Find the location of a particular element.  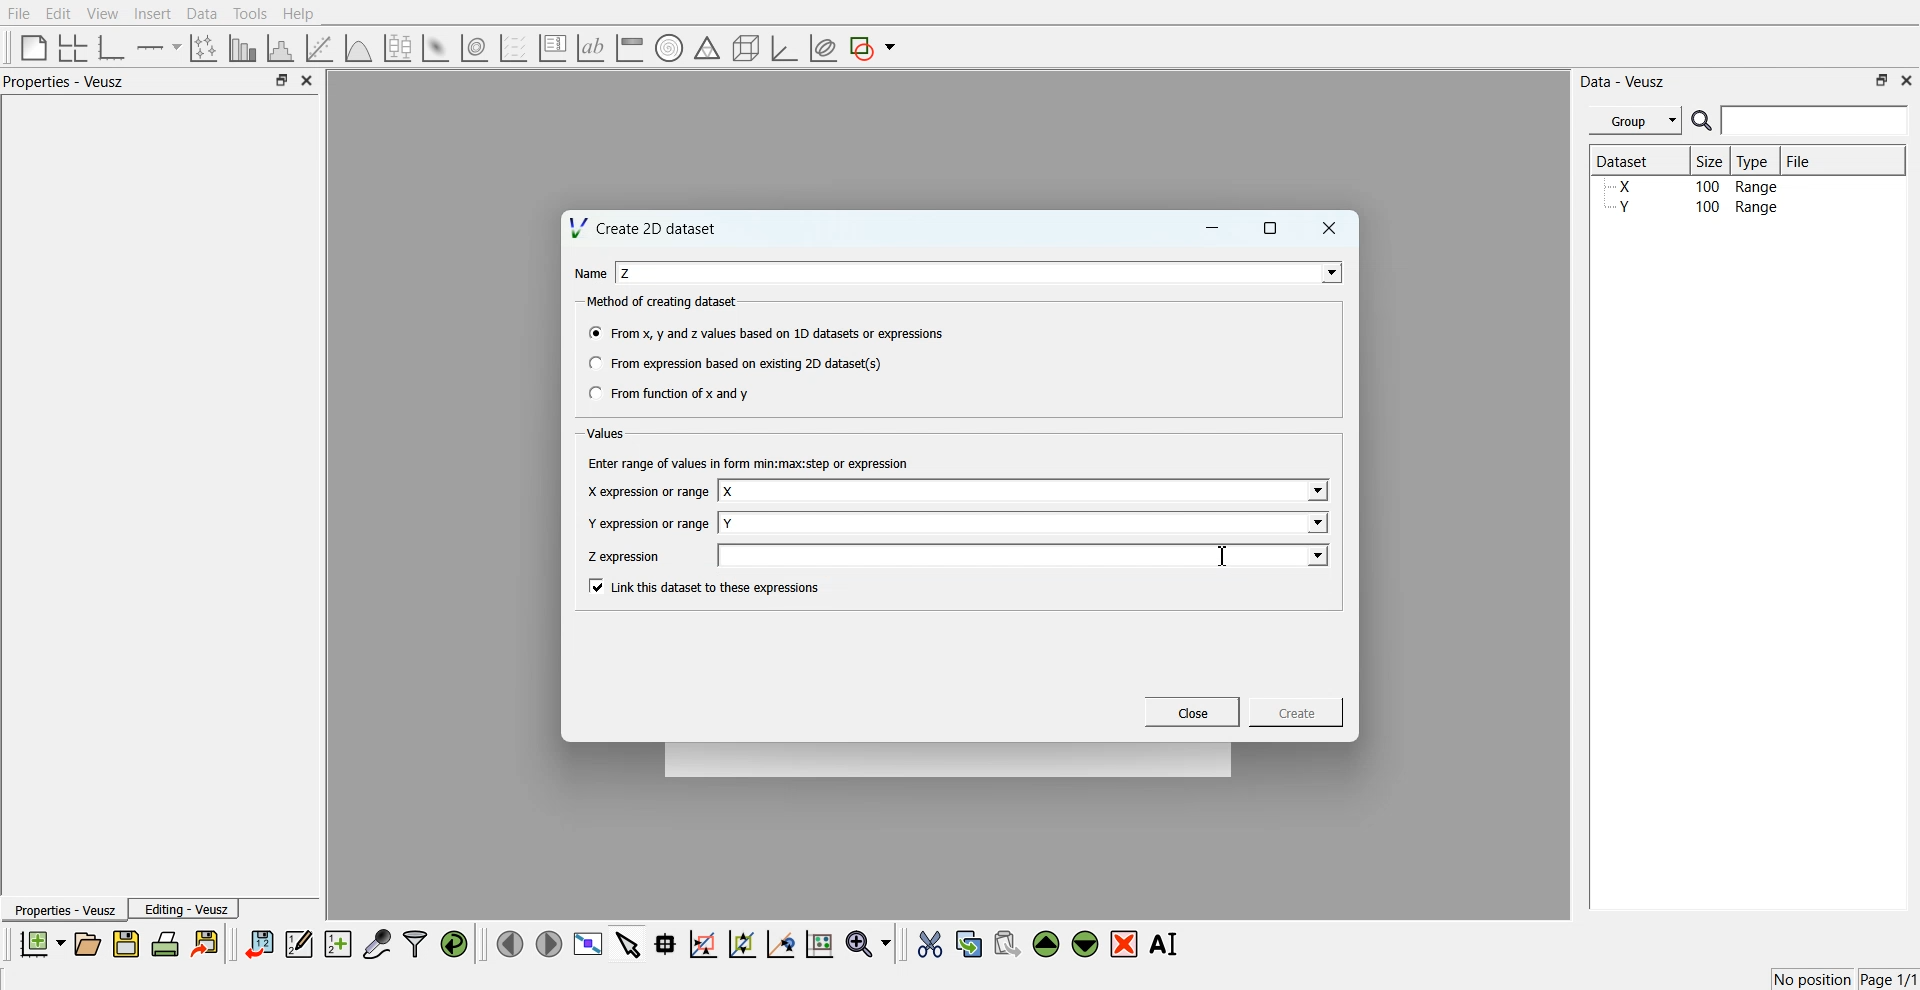

Select items from graph or scroll is located at coordinates (629, 942).